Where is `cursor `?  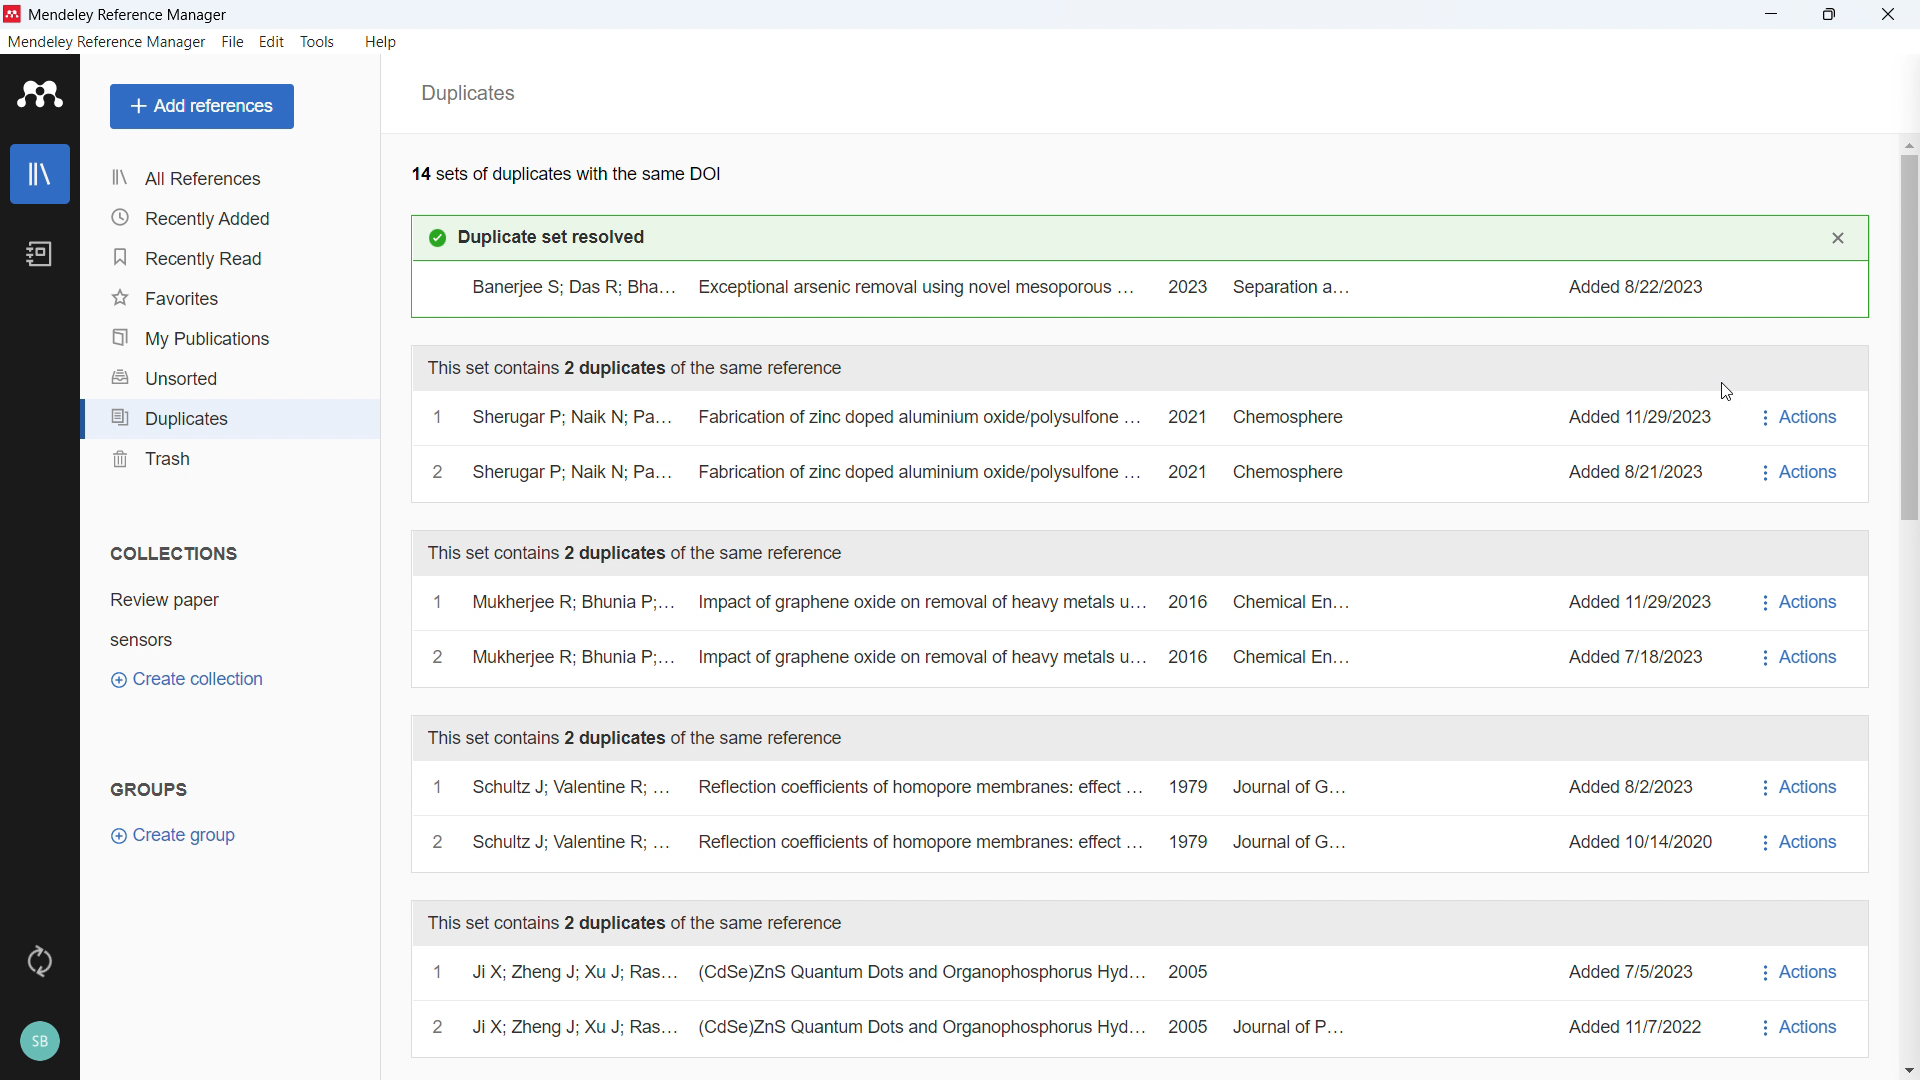
cursor  is located at coordinates (1725, 393).